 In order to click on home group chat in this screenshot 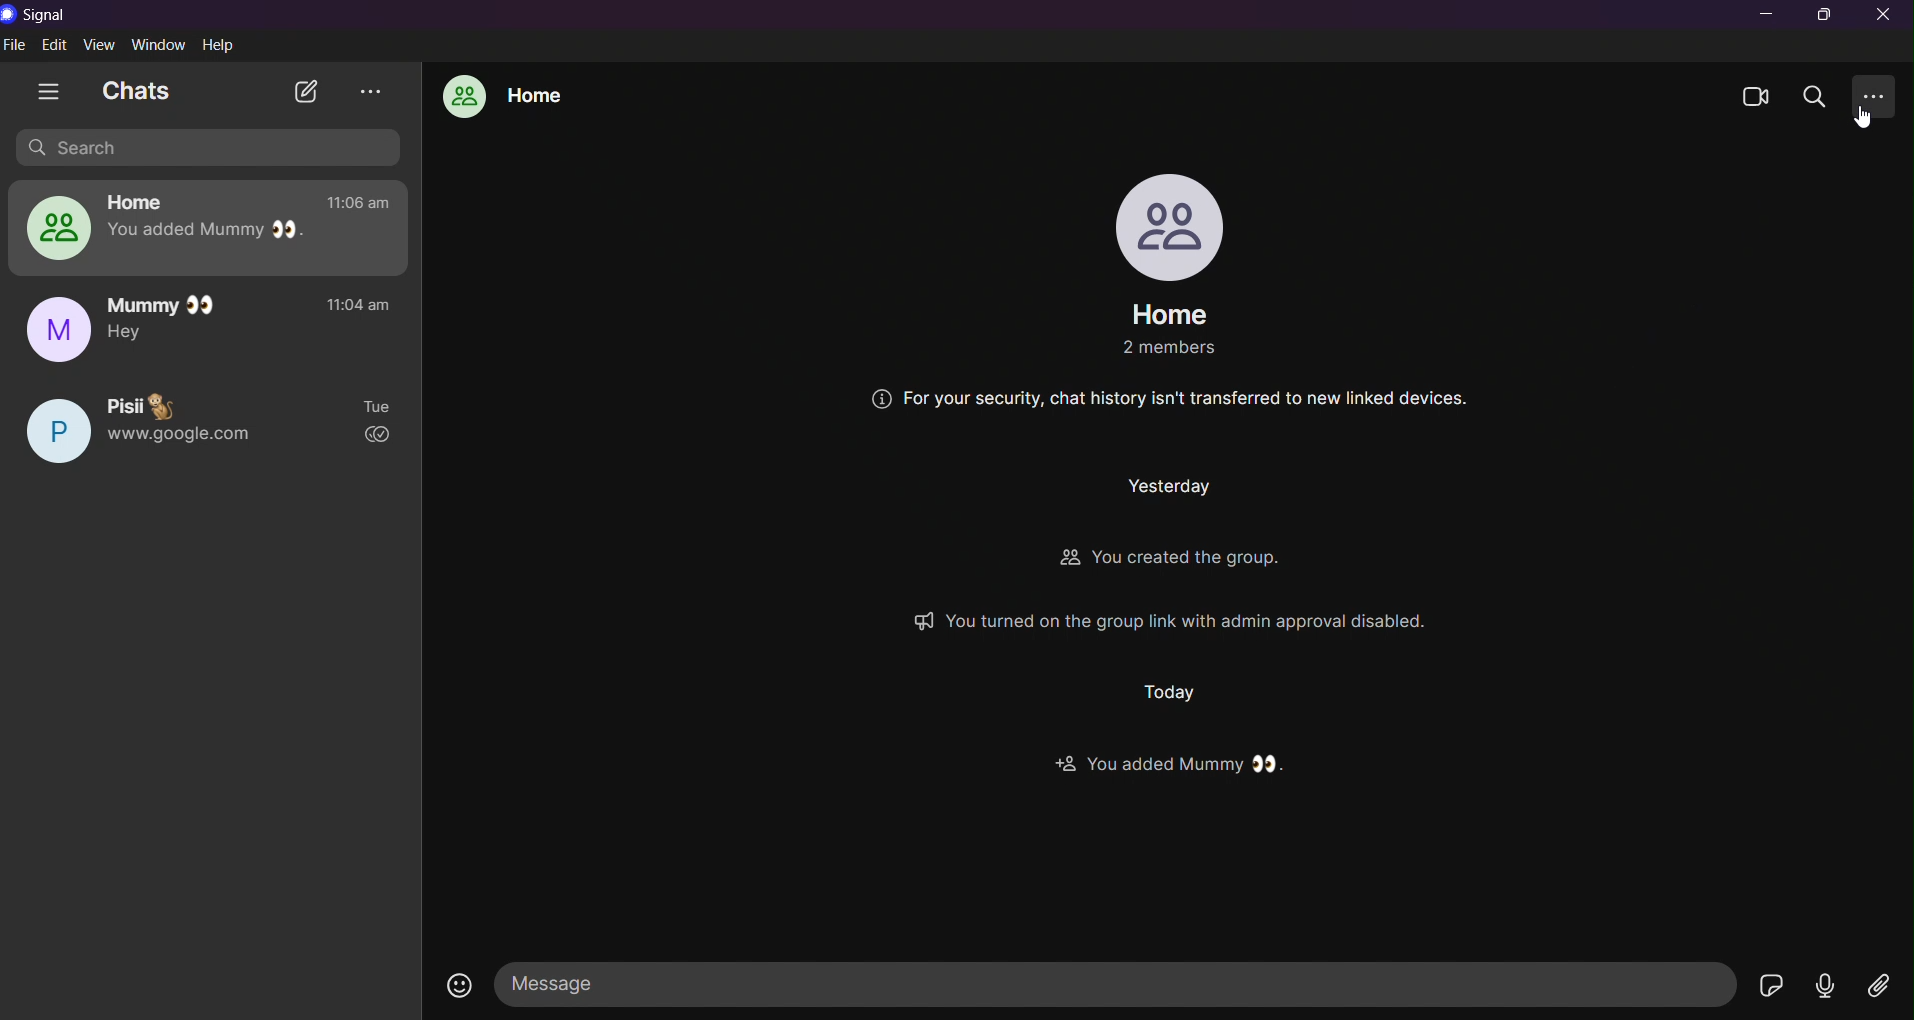, I will do `click(503, 97)`.